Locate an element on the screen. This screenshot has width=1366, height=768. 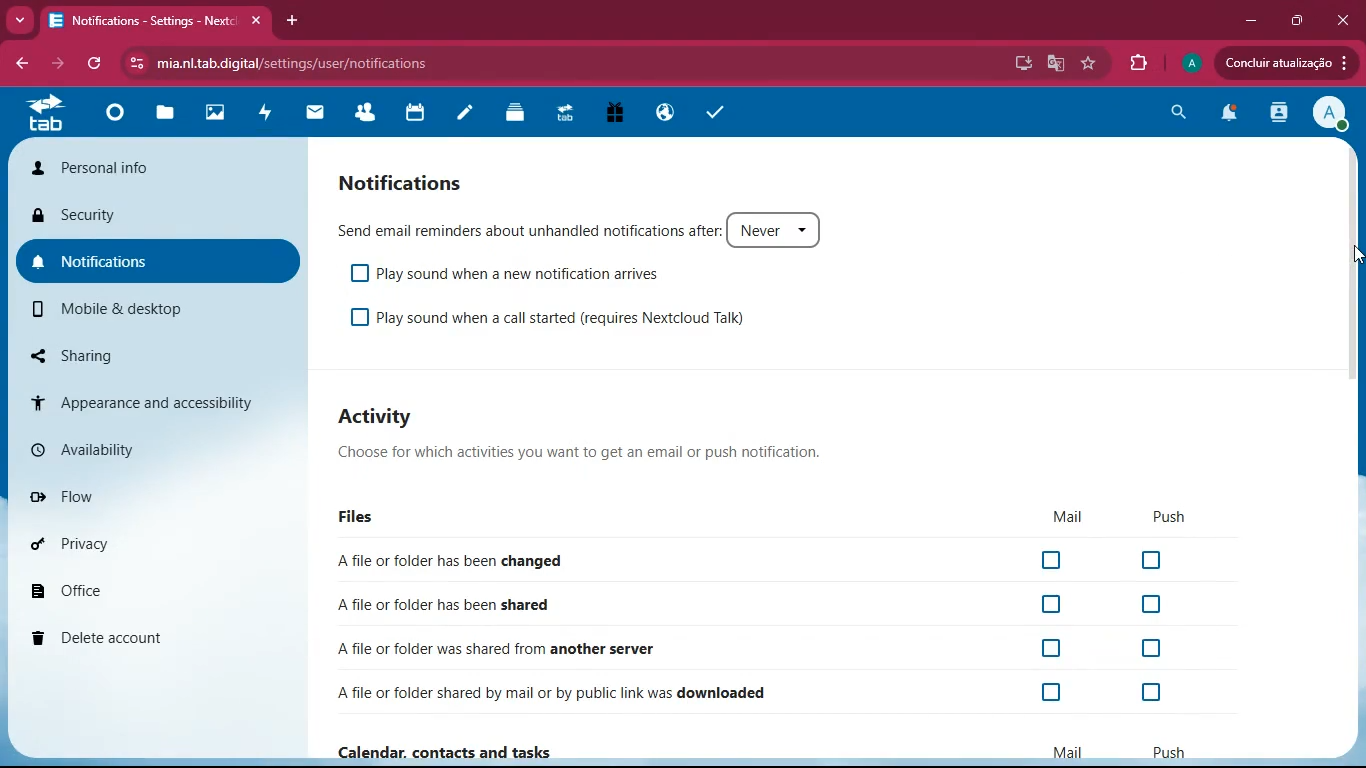
friends is located at coordinates (371, 115).